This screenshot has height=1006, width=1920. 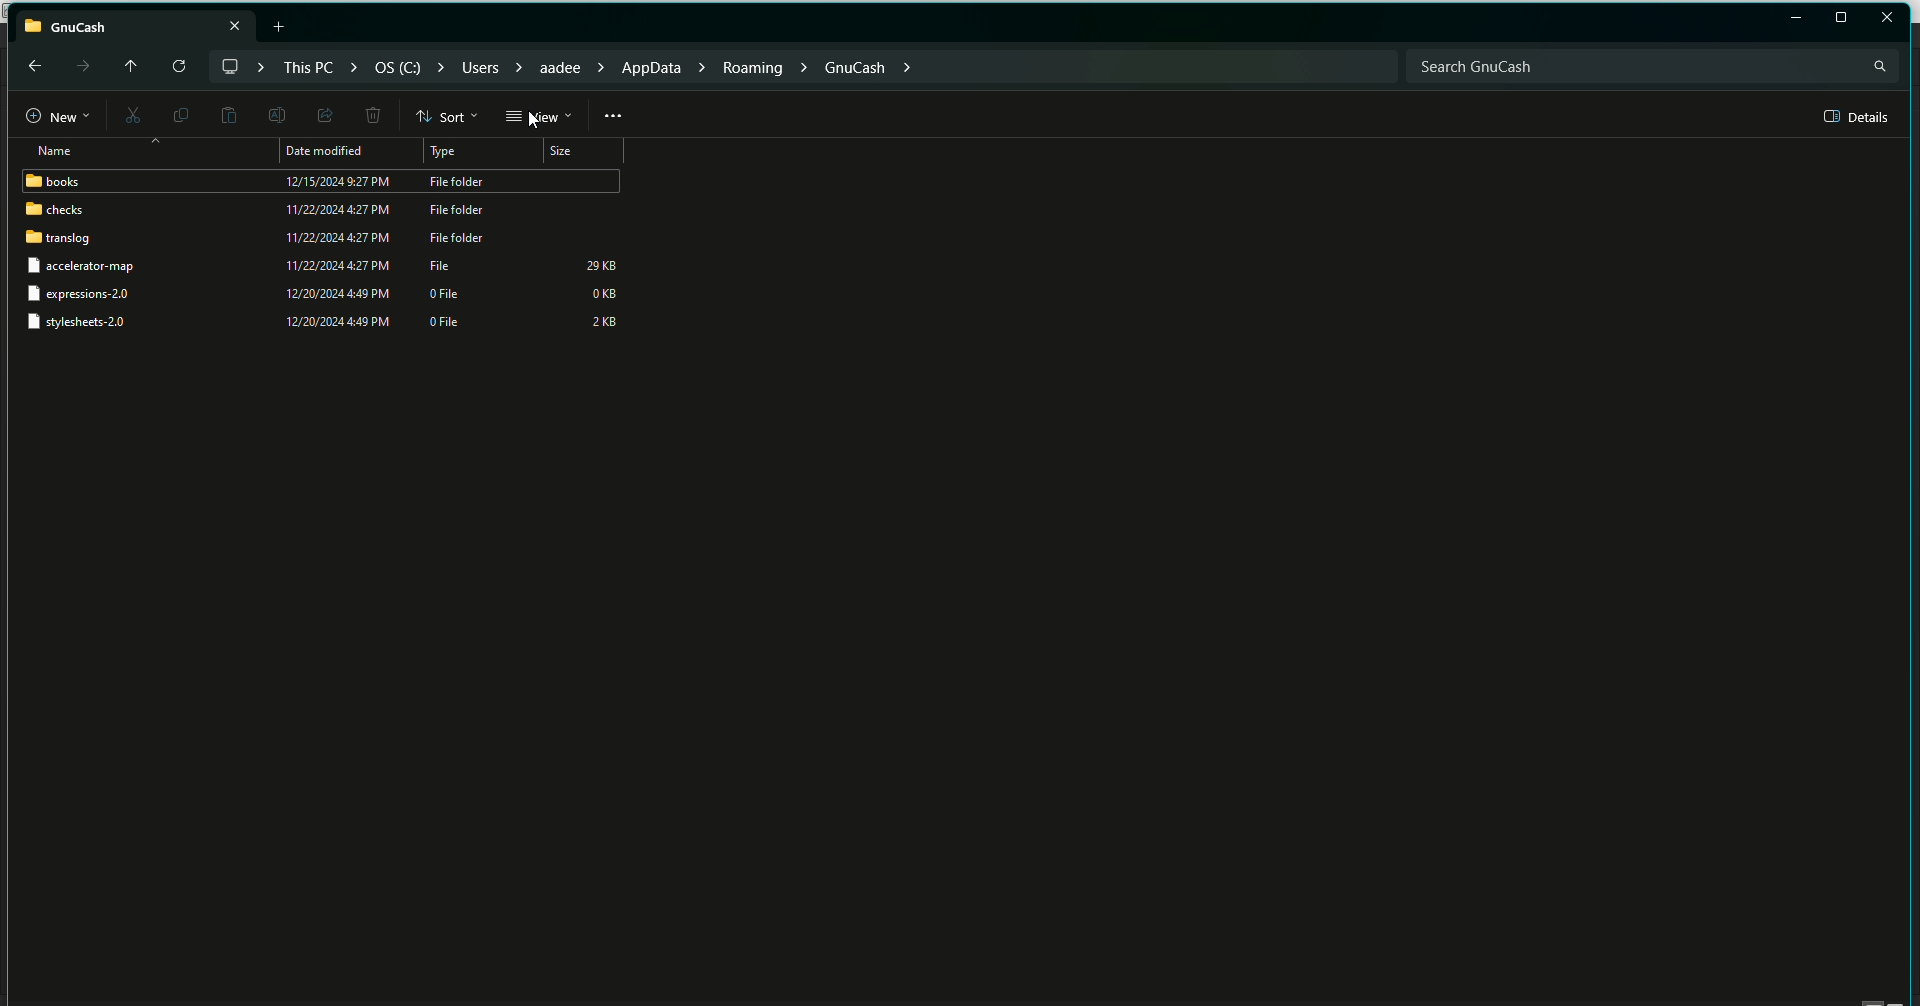 What do you see at coordinates (603, 293) in the screenshot?
I see `File size` at bounding box center [603, 293].